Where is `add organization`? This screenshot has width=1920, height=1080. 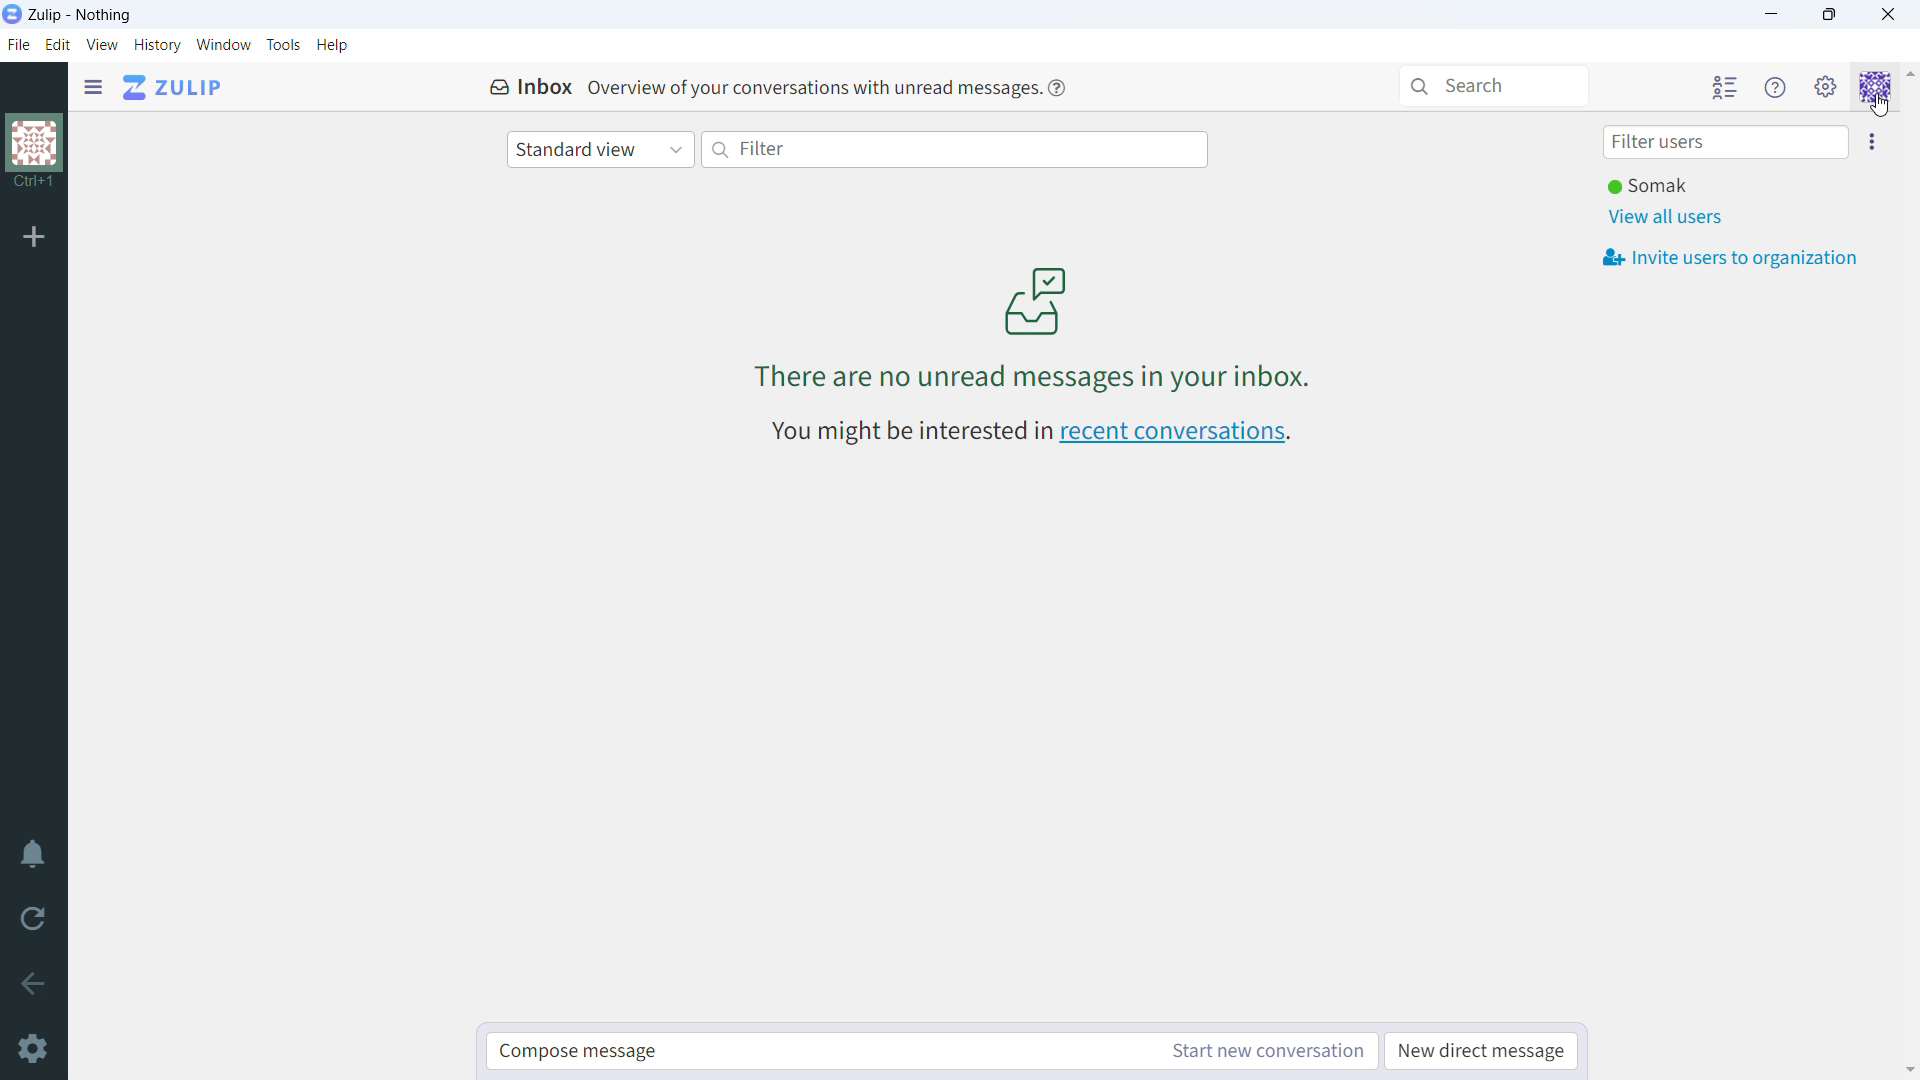 add organization is located at coordinates (33, 238).